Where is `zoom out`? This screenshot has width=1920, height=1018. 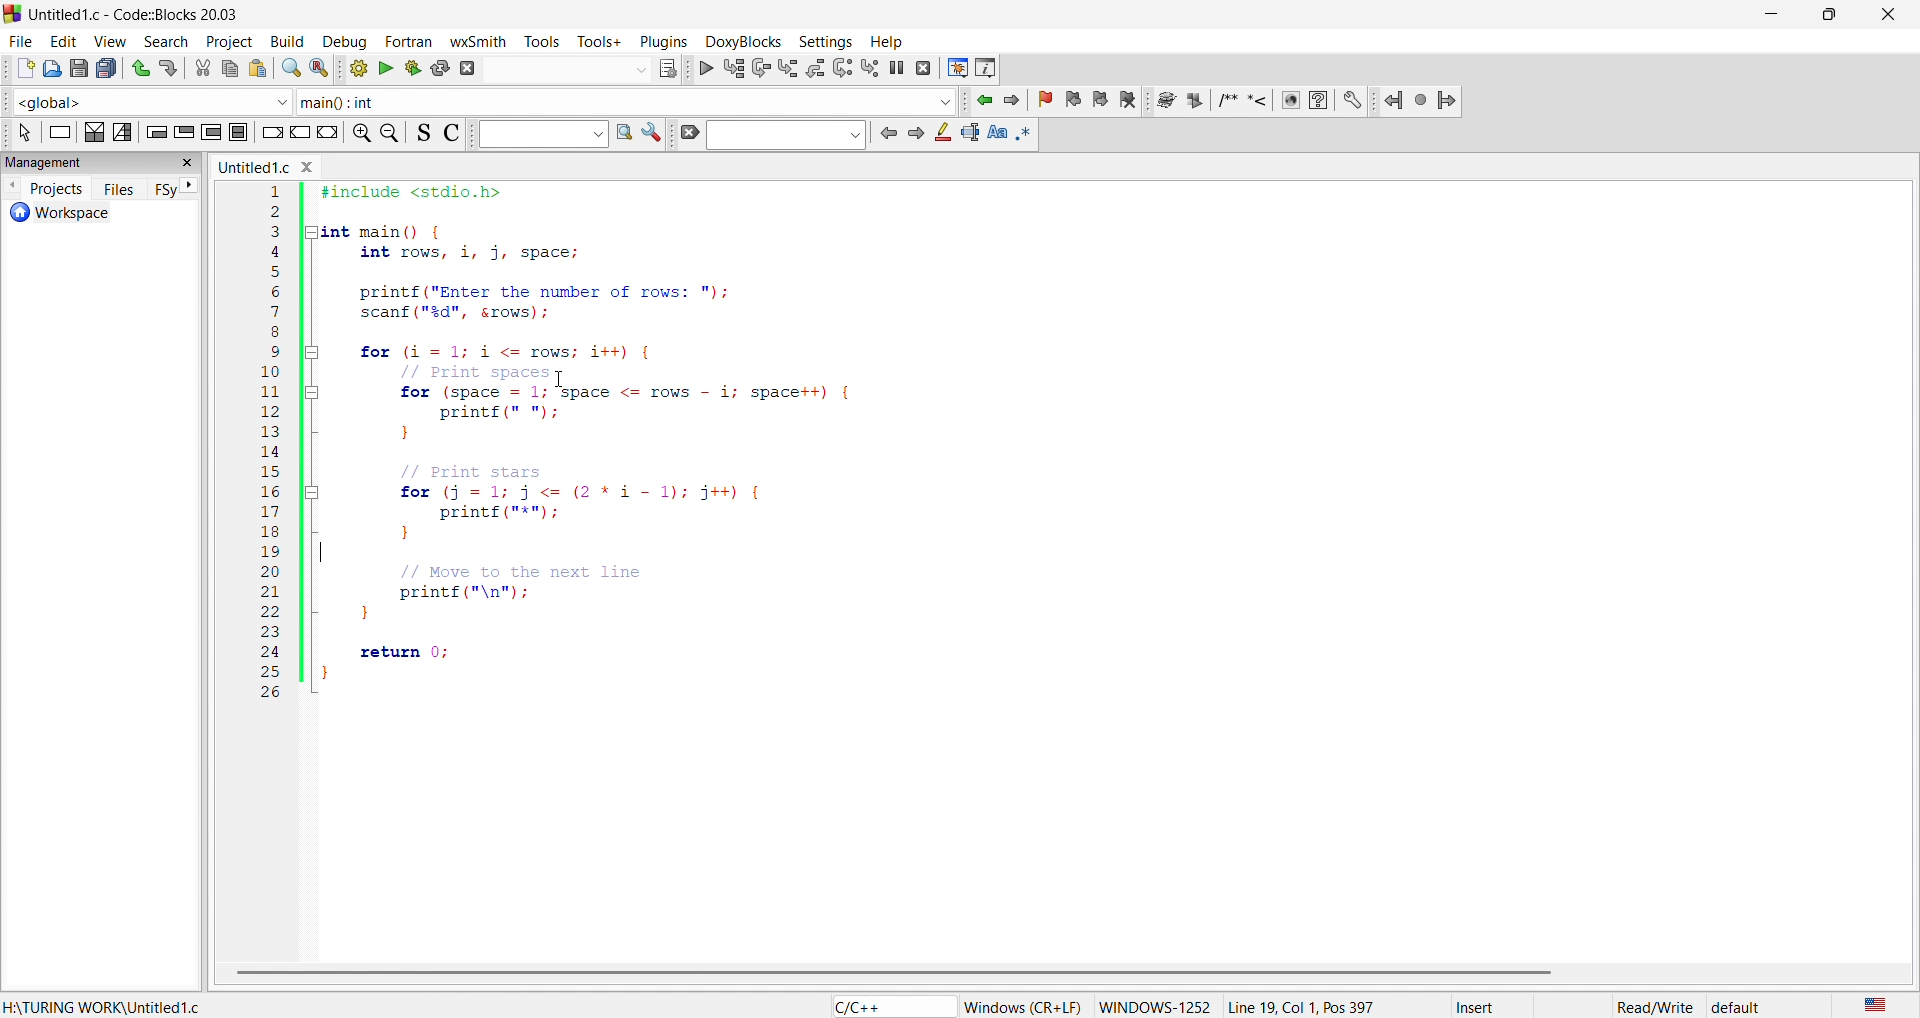 zoom out is located at coordinates (389, 133).